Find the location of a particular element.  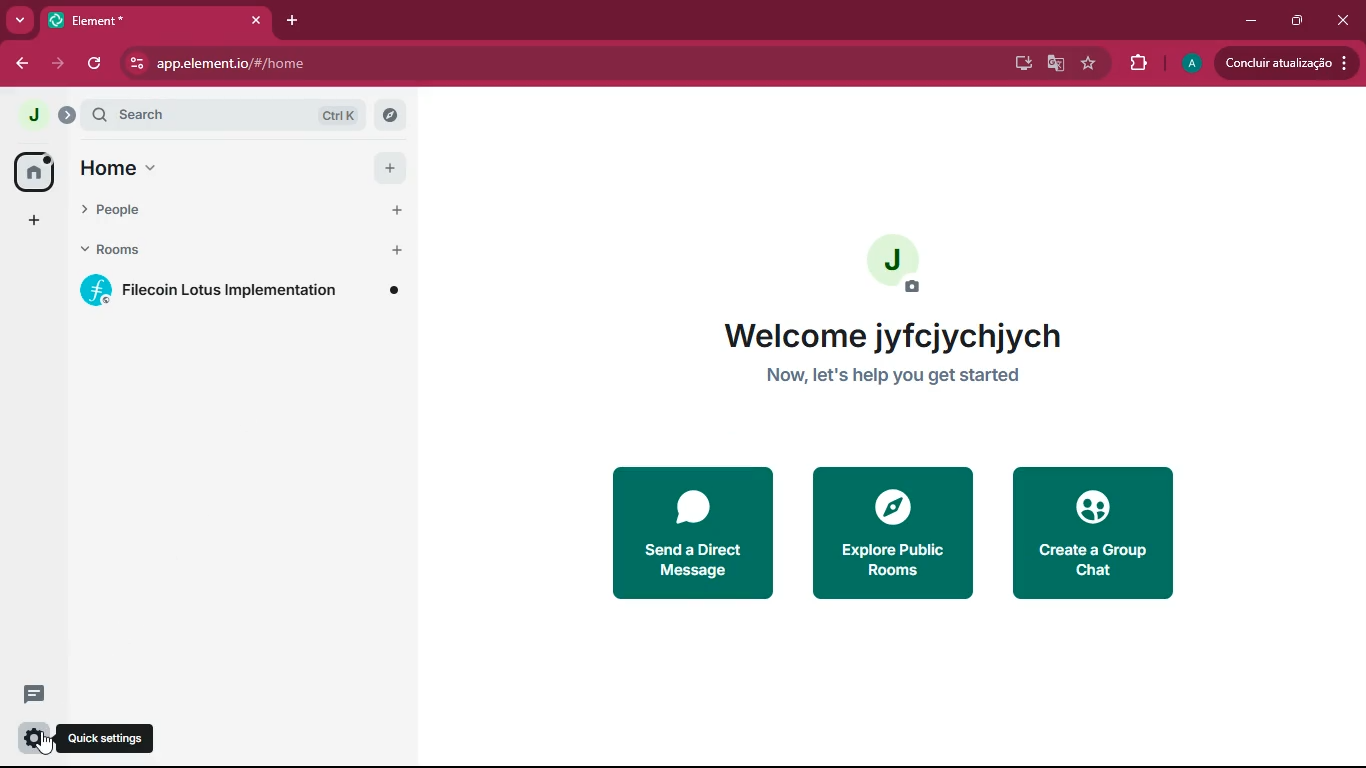

filecoin lotus implementation  is located at coordinates (244, 292).